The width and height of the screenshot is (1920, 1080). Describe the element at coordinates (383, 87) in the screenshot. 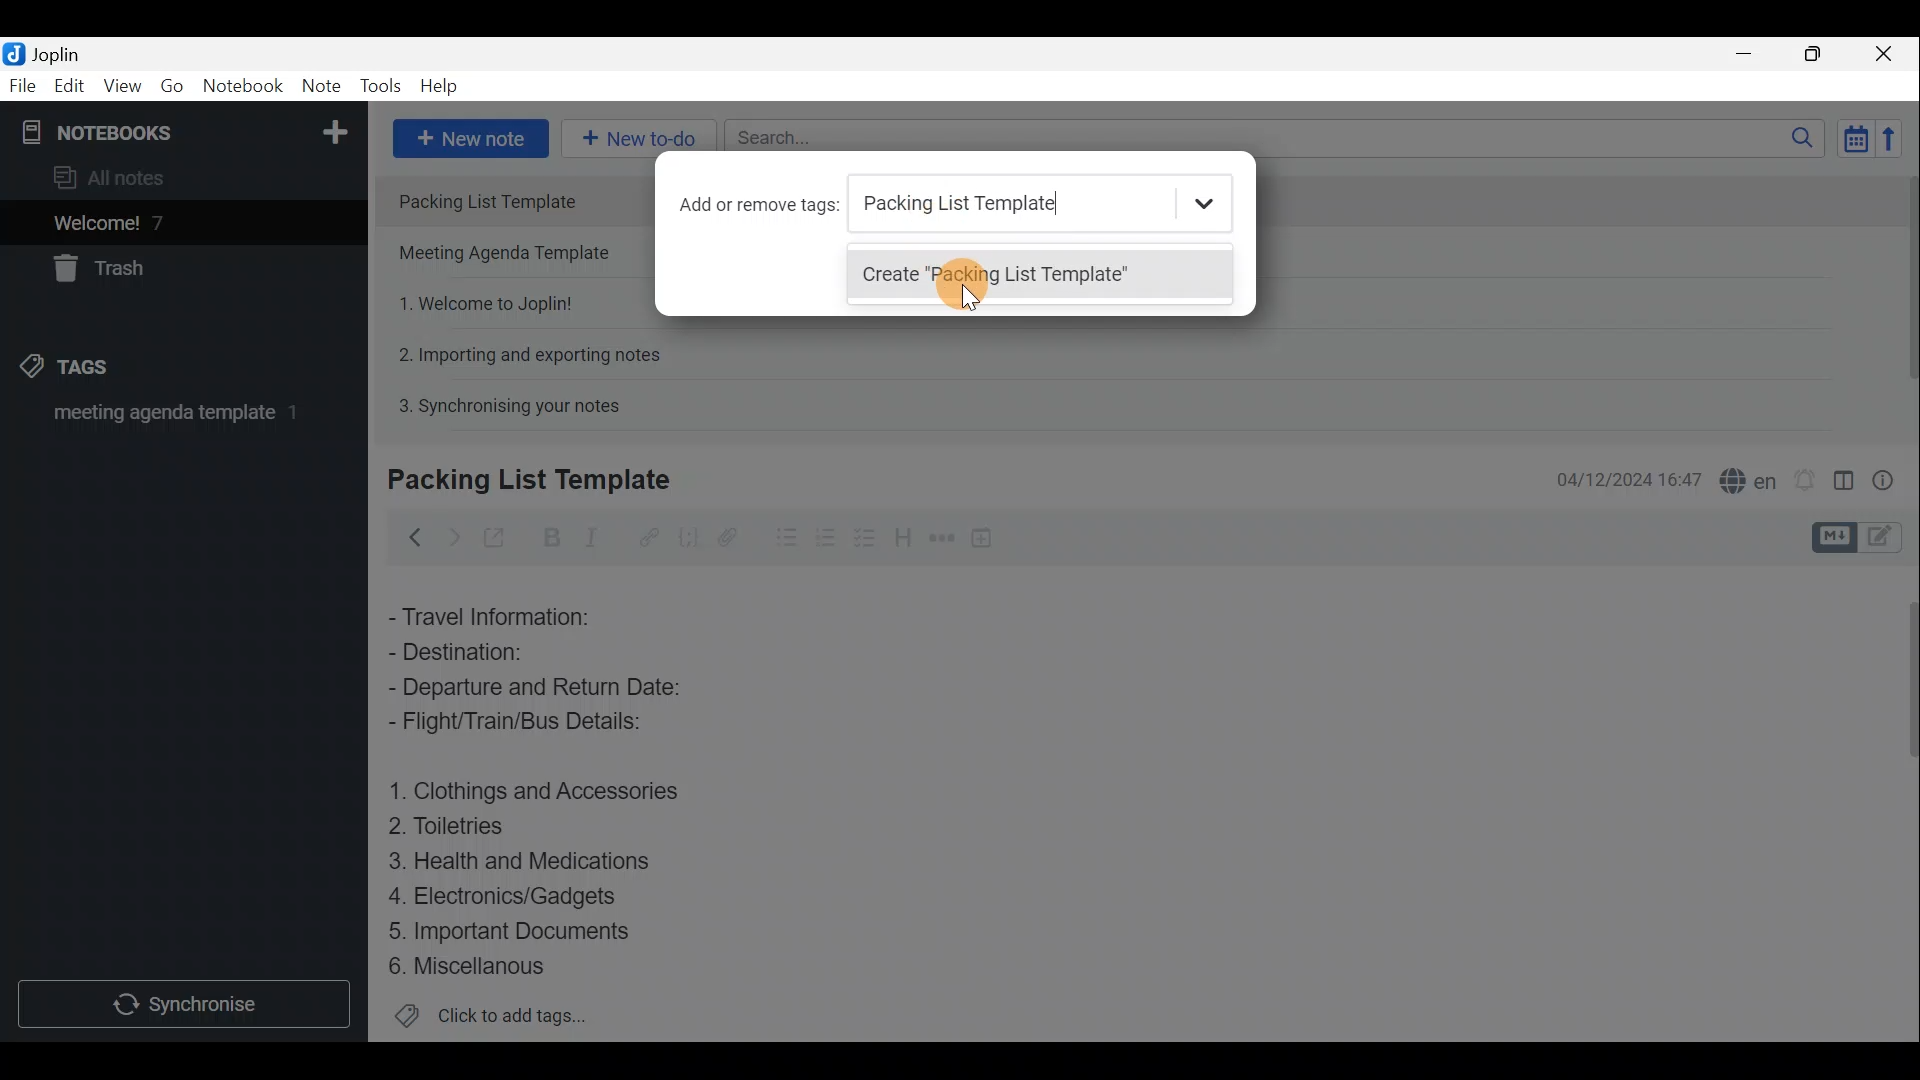

I see `Tools` at that location.